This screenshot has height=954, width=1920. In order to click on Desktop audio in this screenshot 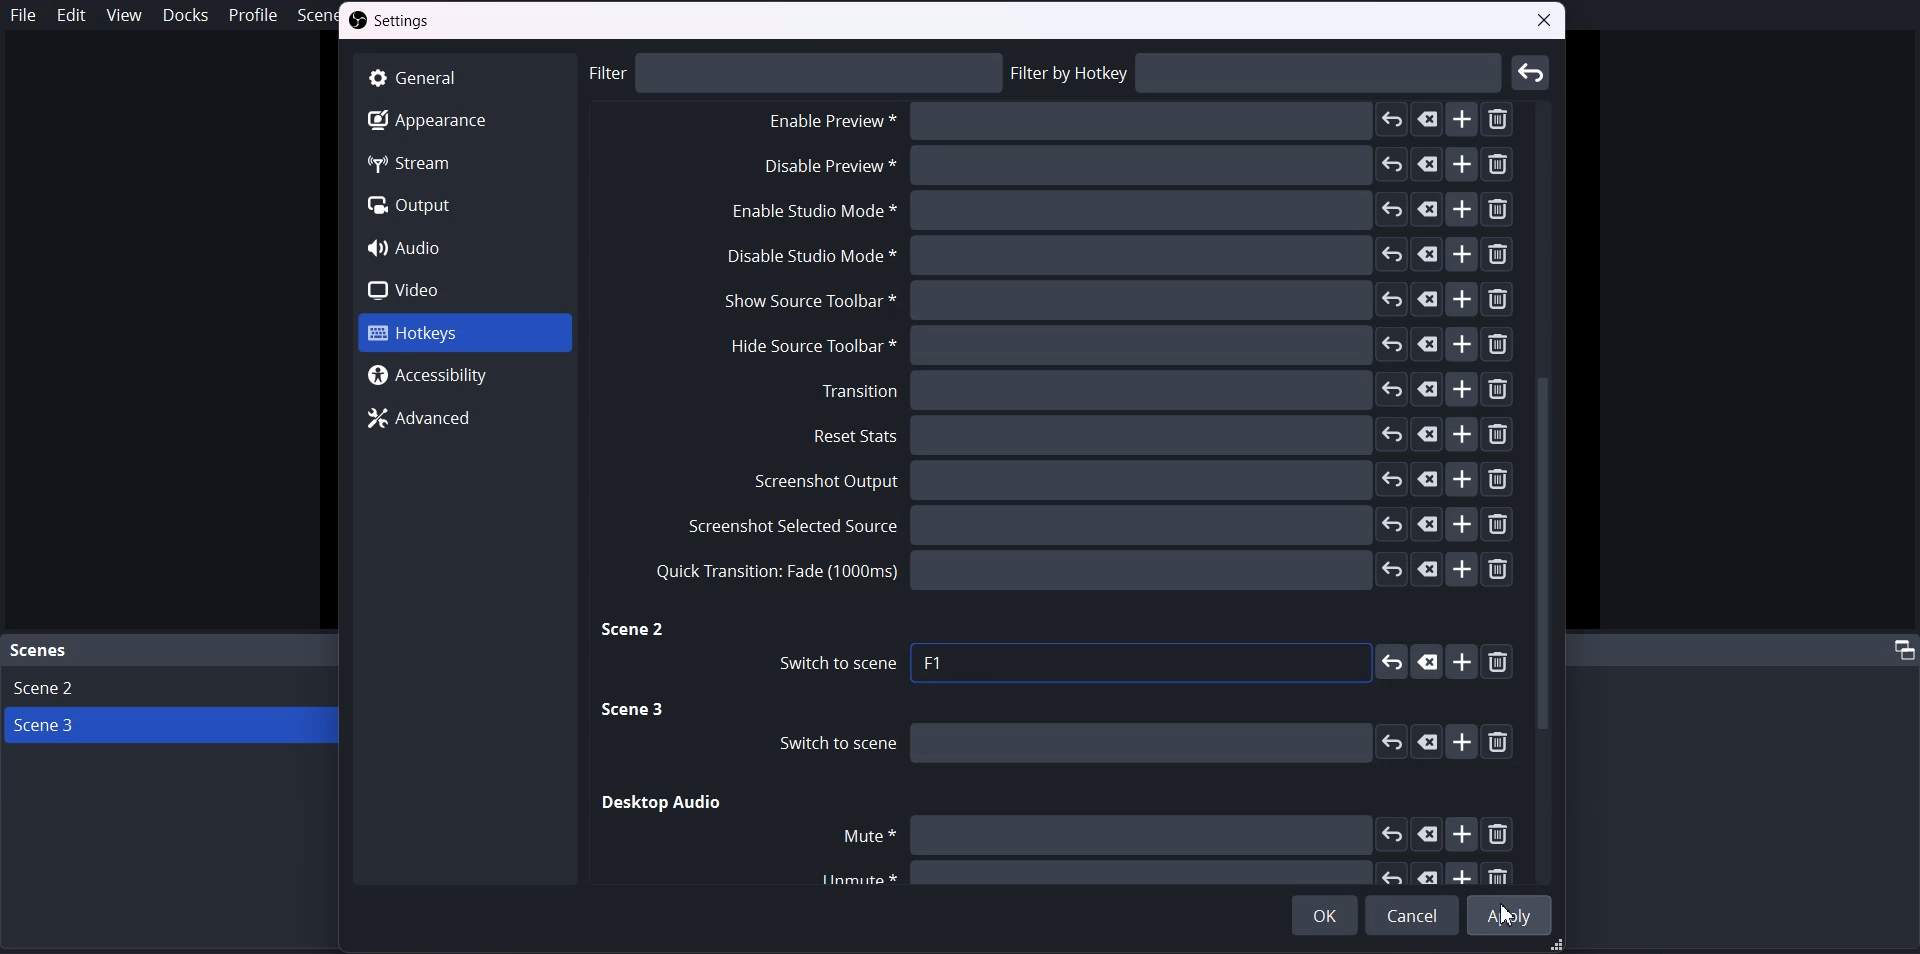, I will do `click(663, 803)`.